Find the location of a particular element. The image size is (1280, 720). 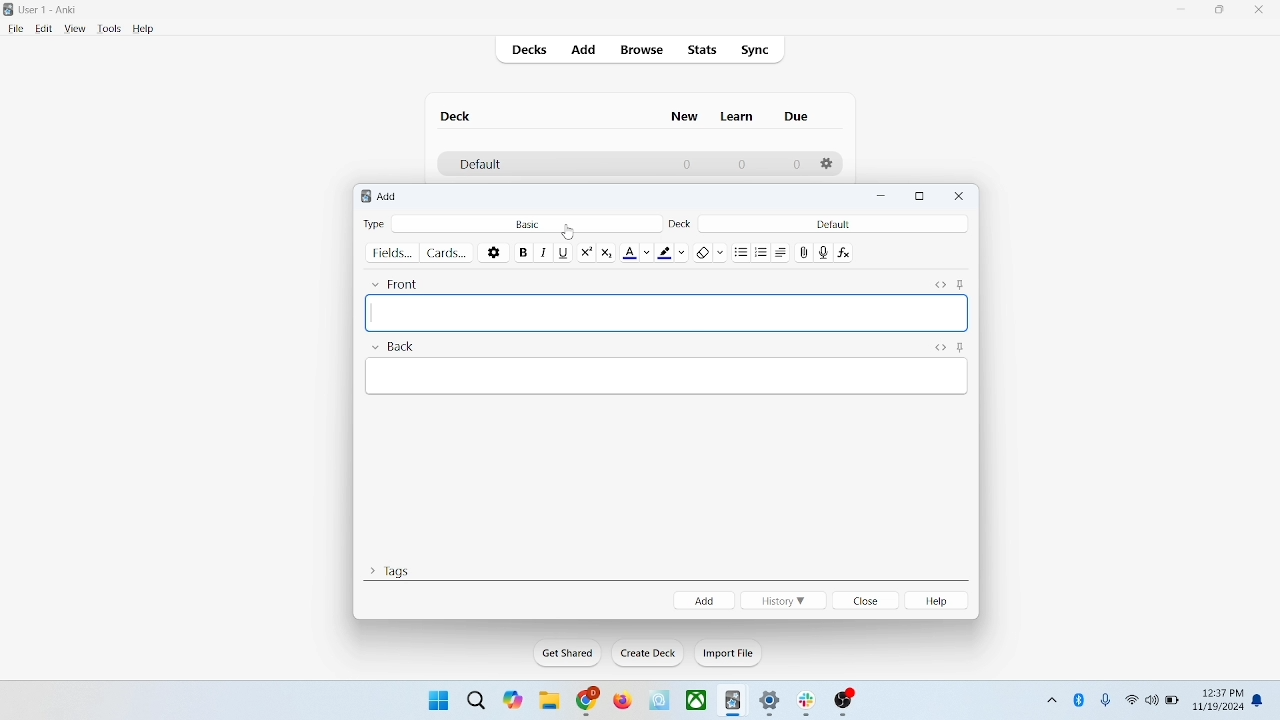

attachment is located at coordinates (804, 252).